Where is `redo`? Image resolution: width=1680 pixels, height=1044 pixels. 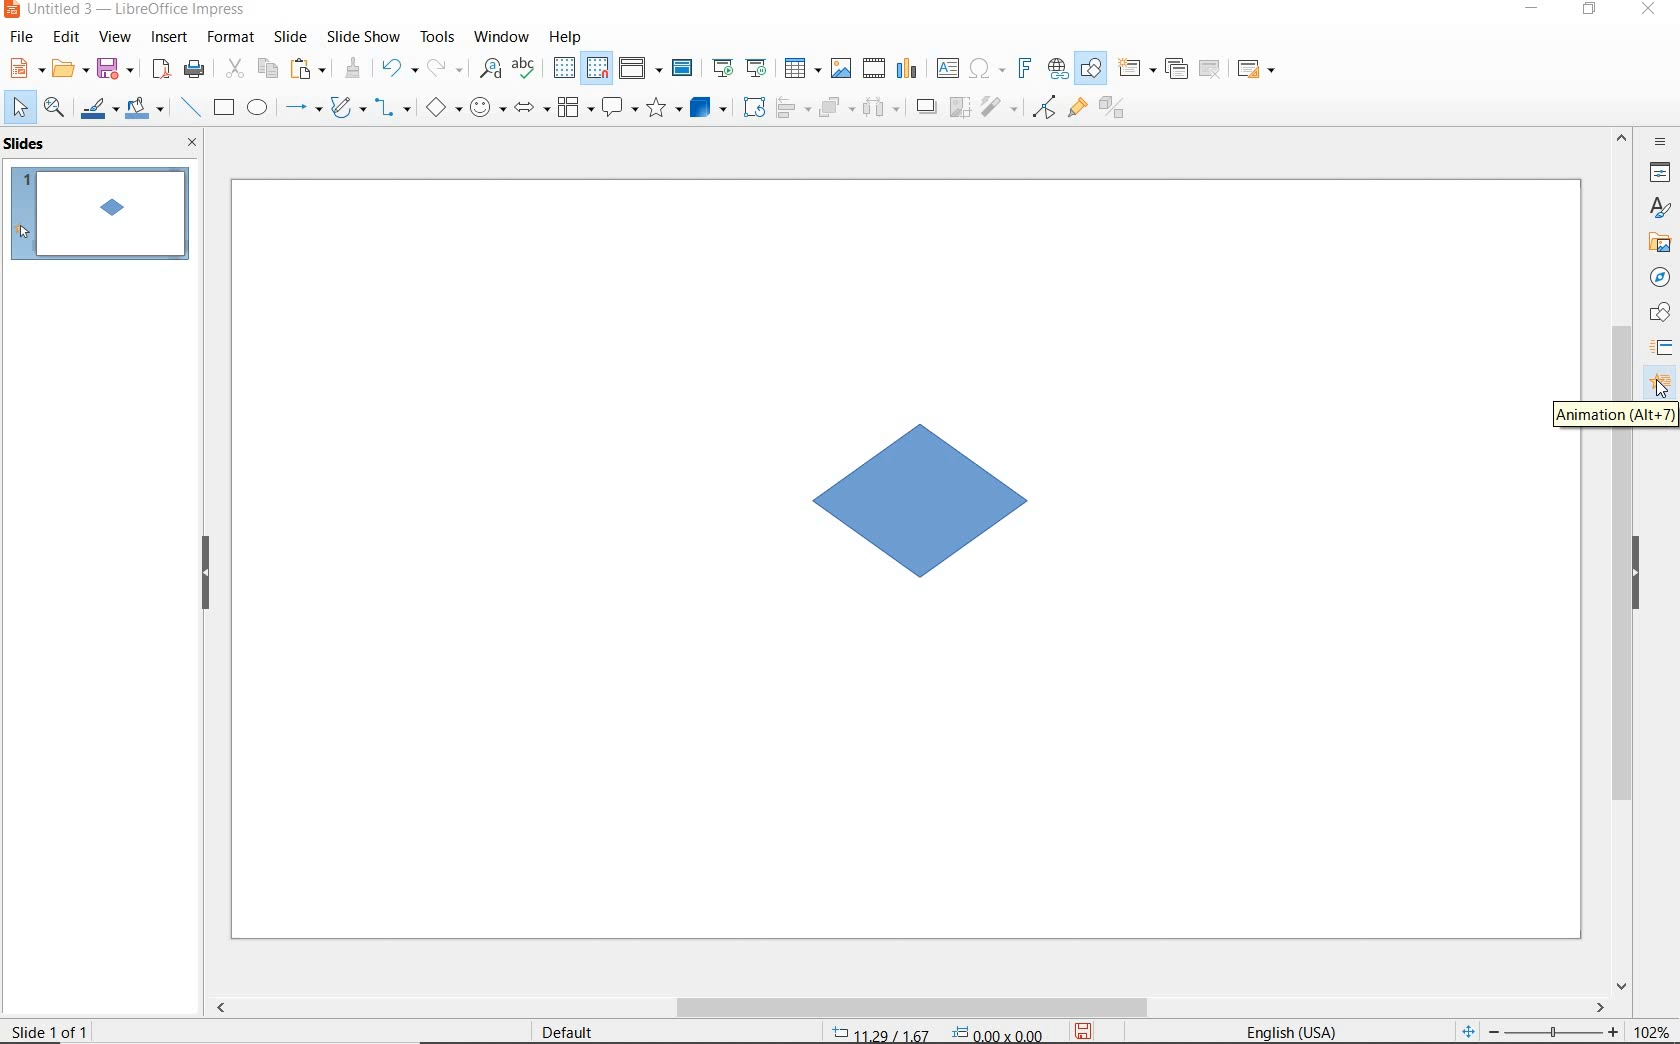 redo is located at coordinates (444, 69).